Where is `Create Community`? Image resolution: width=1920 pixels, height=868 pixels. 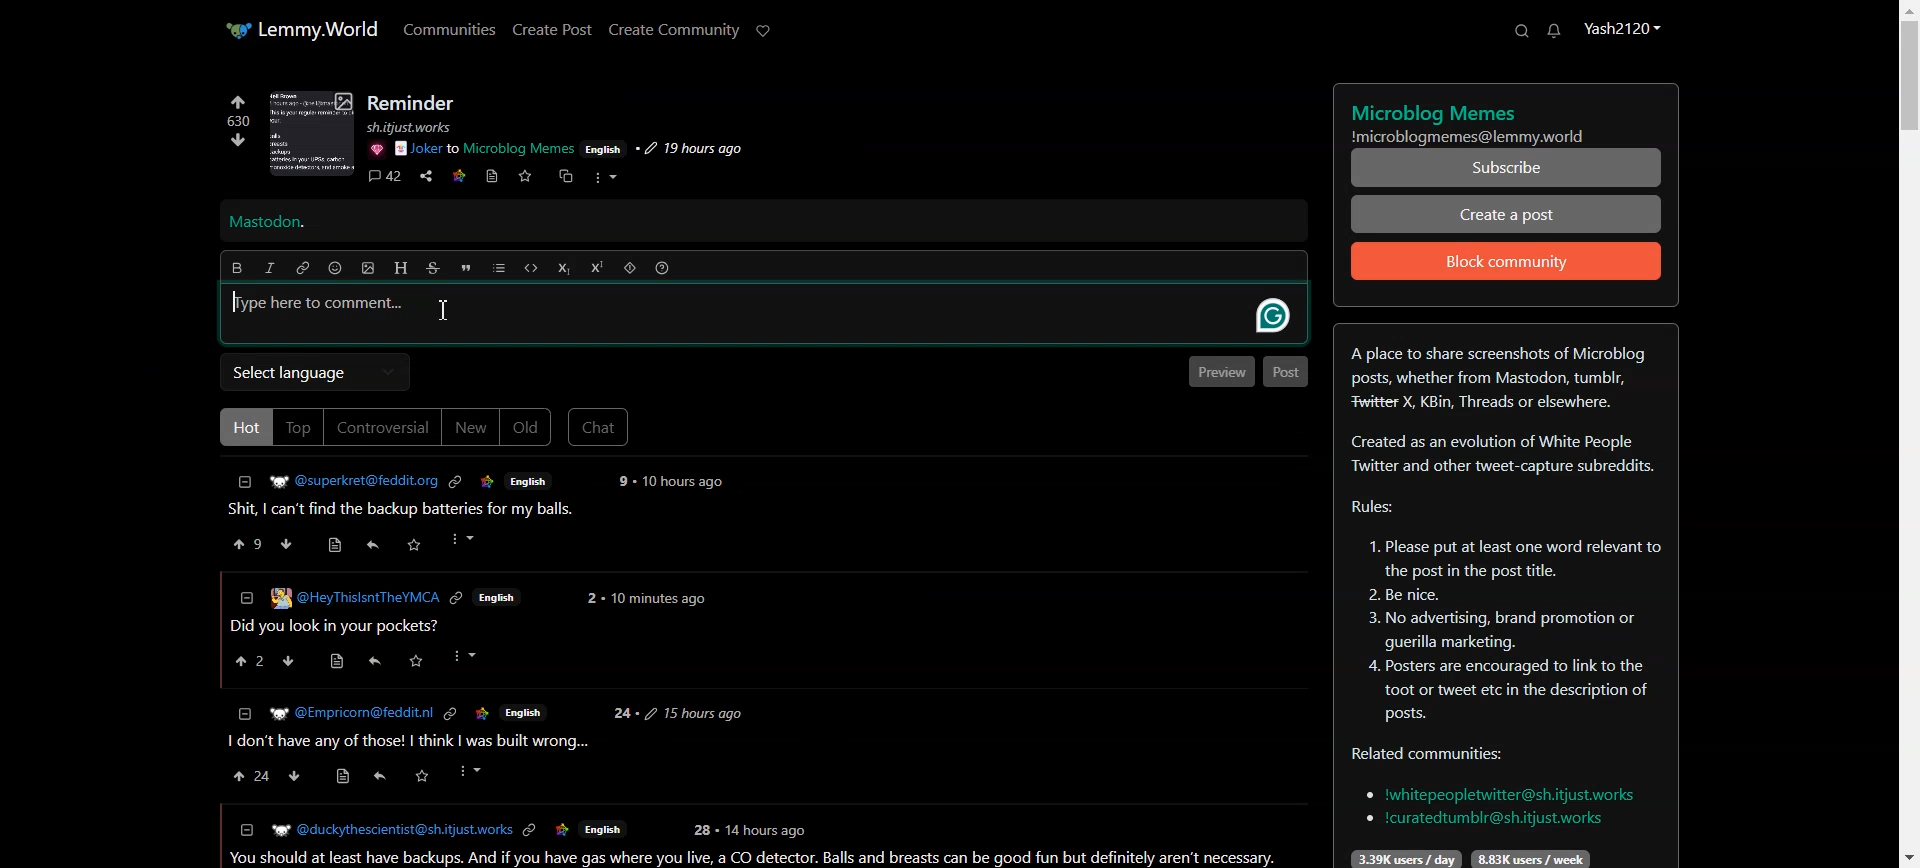
Create Community is located at coordinates (674, 30).